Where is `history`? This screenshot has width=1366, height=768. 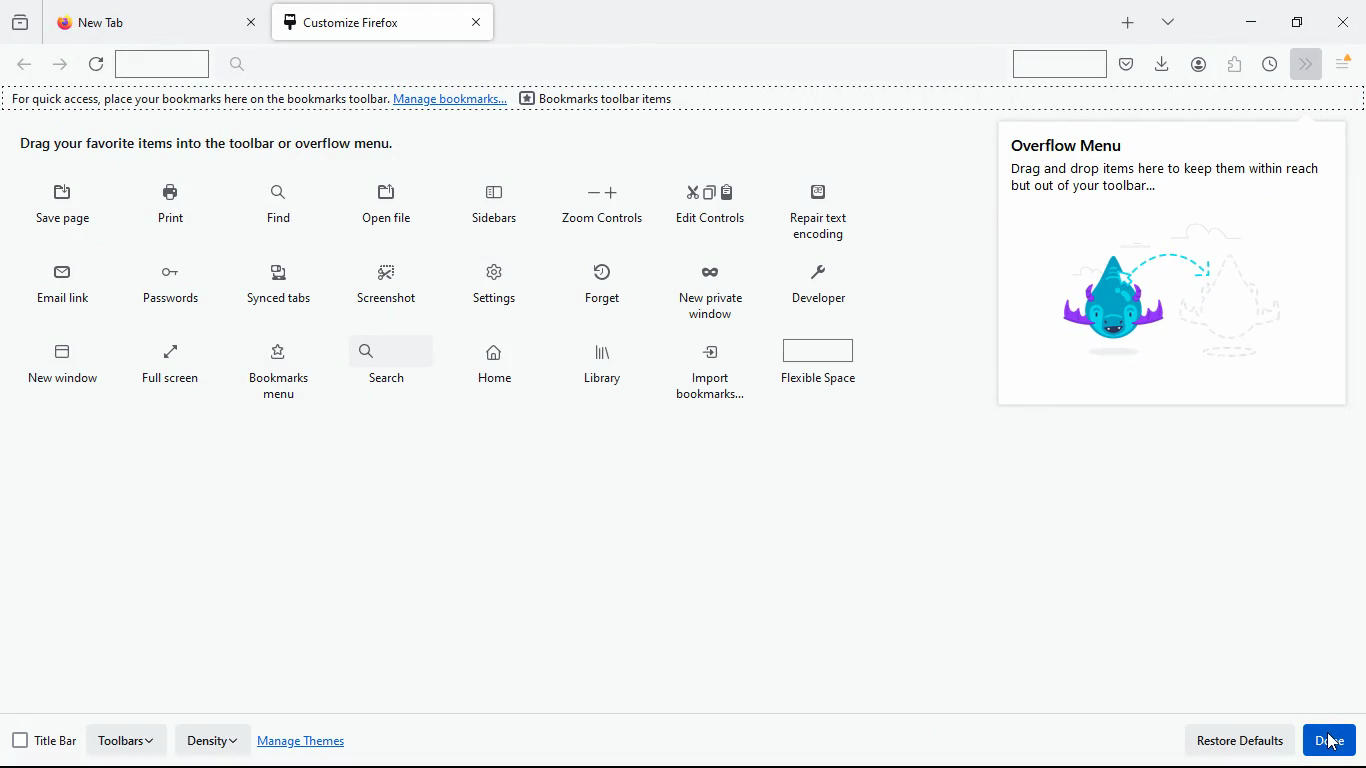 history is located at coordinates (72, 212).